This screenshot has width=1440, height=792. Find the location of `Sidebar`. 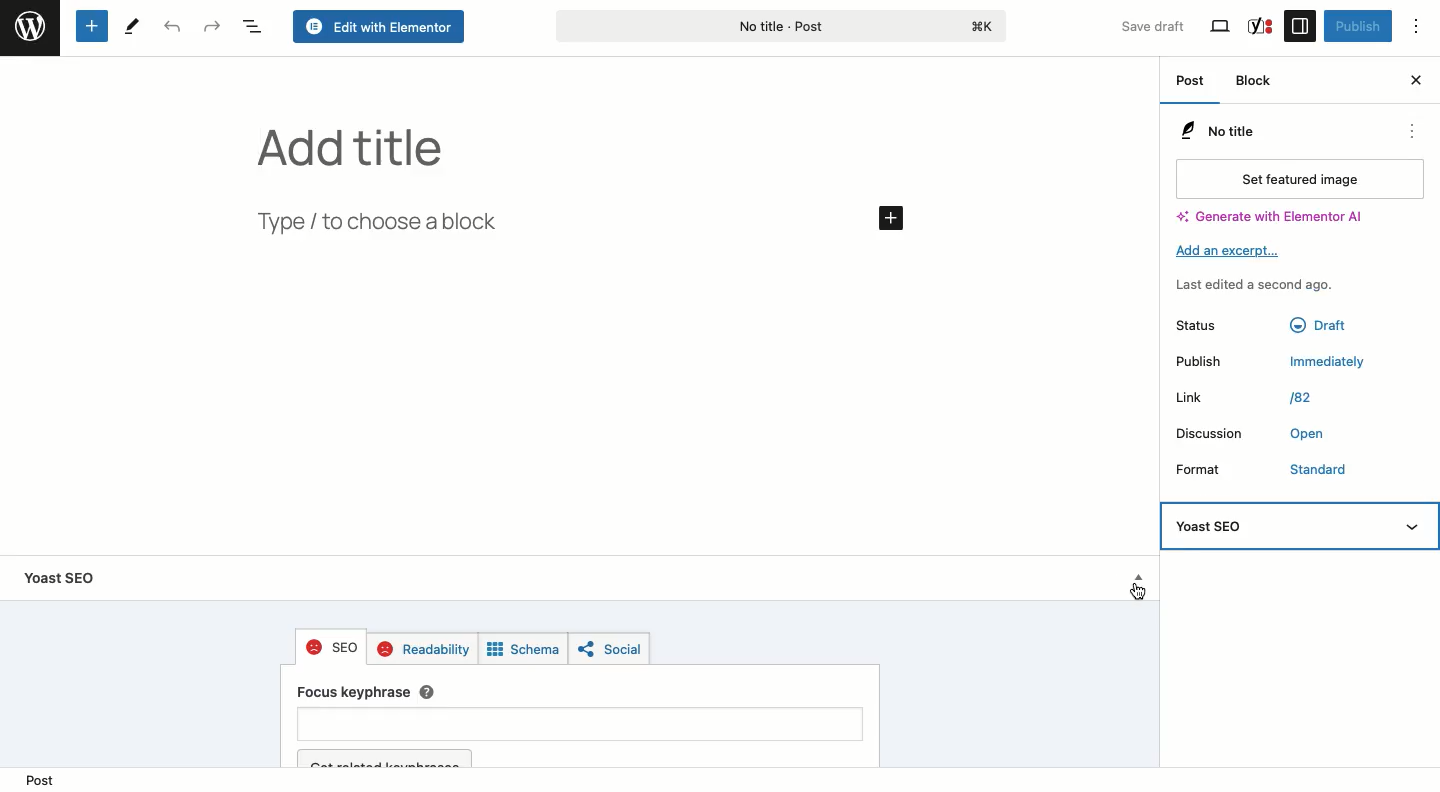

Sidebar is located at coordinates (1300, 25).